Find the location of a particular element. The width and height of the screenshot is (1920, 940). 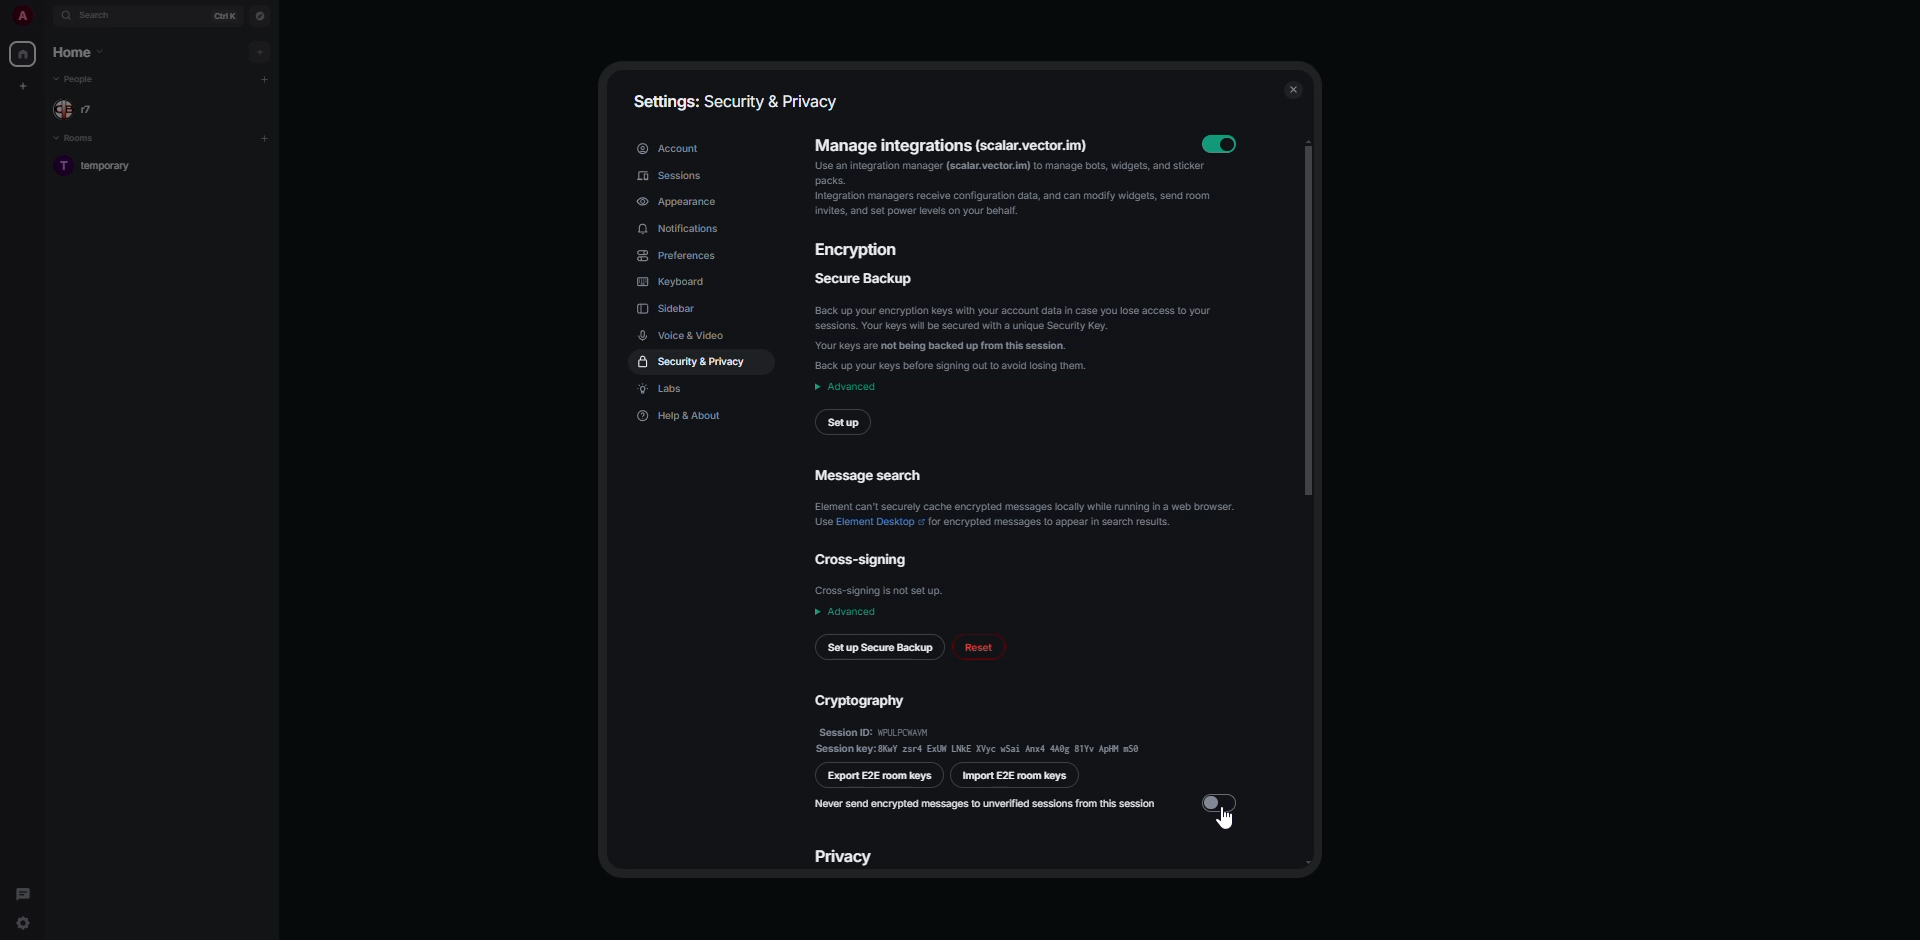

advanced is located at coordinates (850, 612).